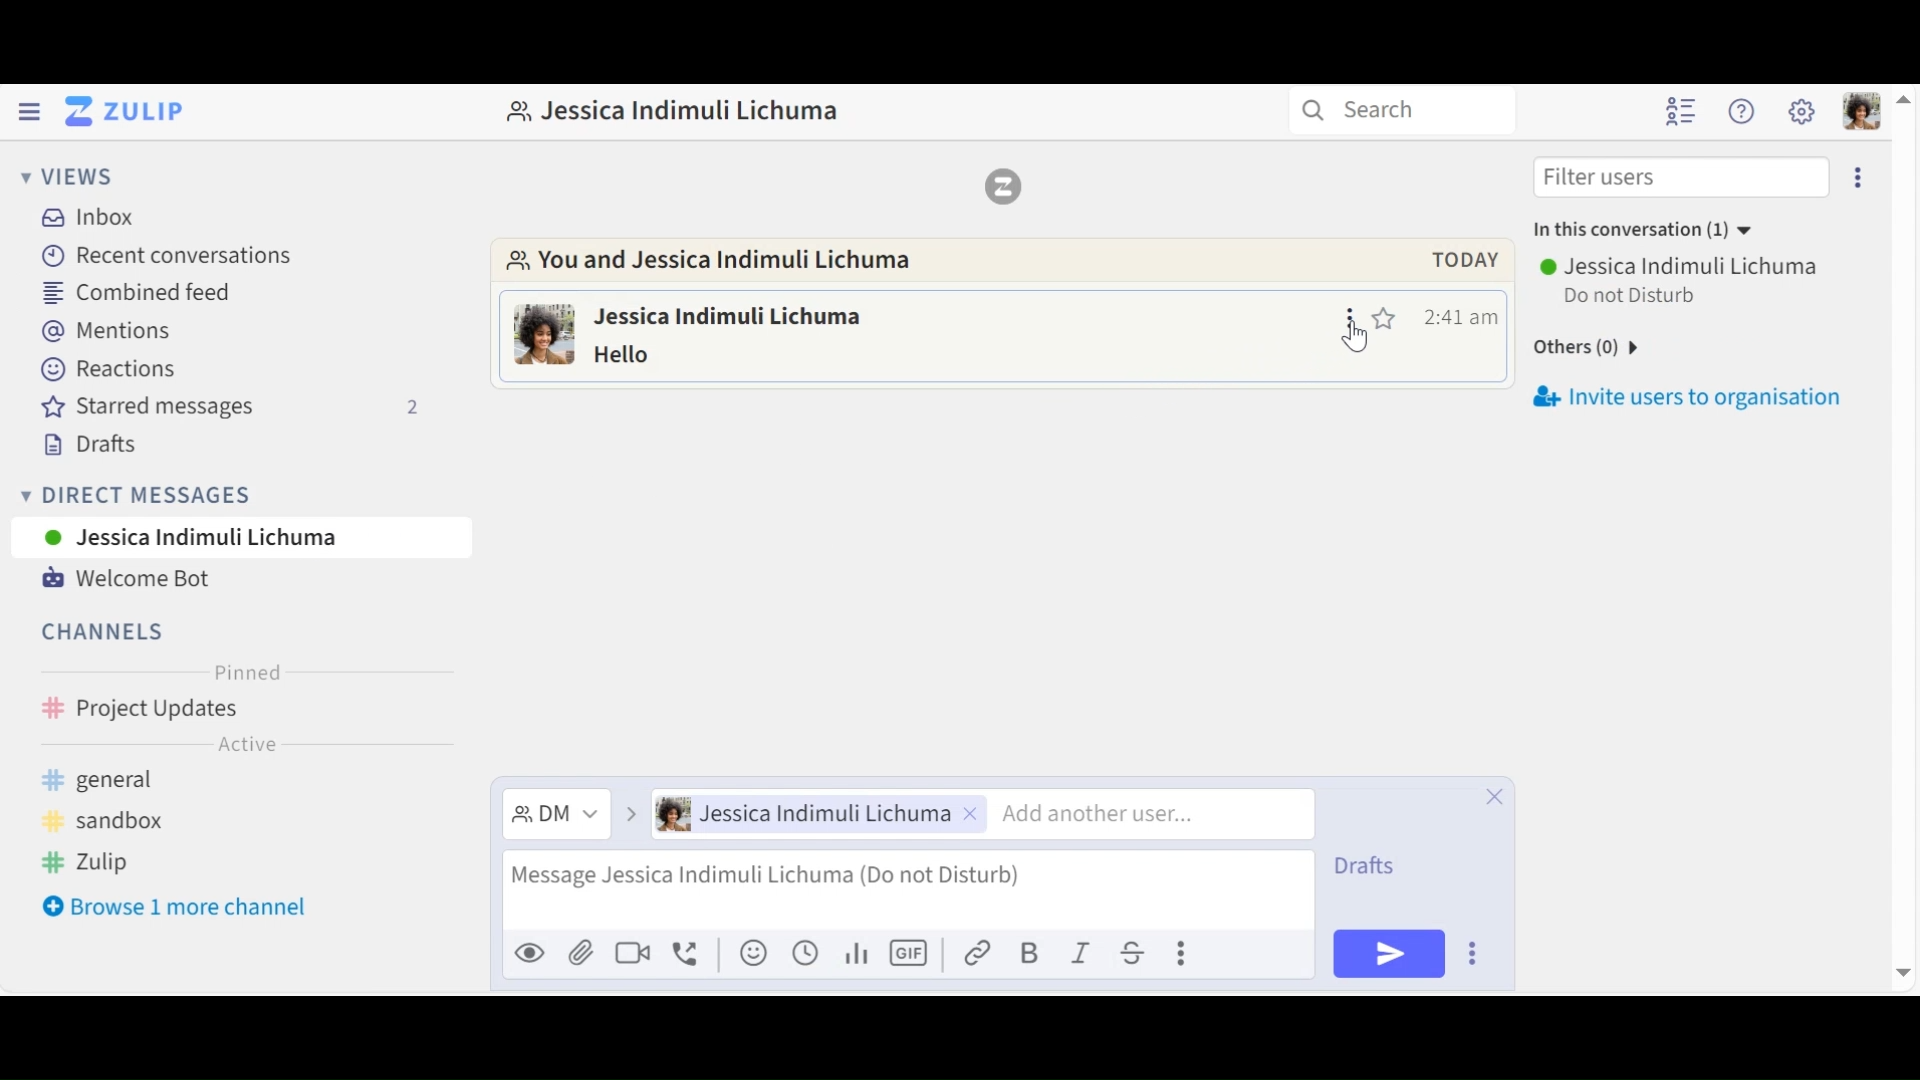  Describe the element at coordinates (1382, 866) in the screenshot. I see `Drafts` at that location.